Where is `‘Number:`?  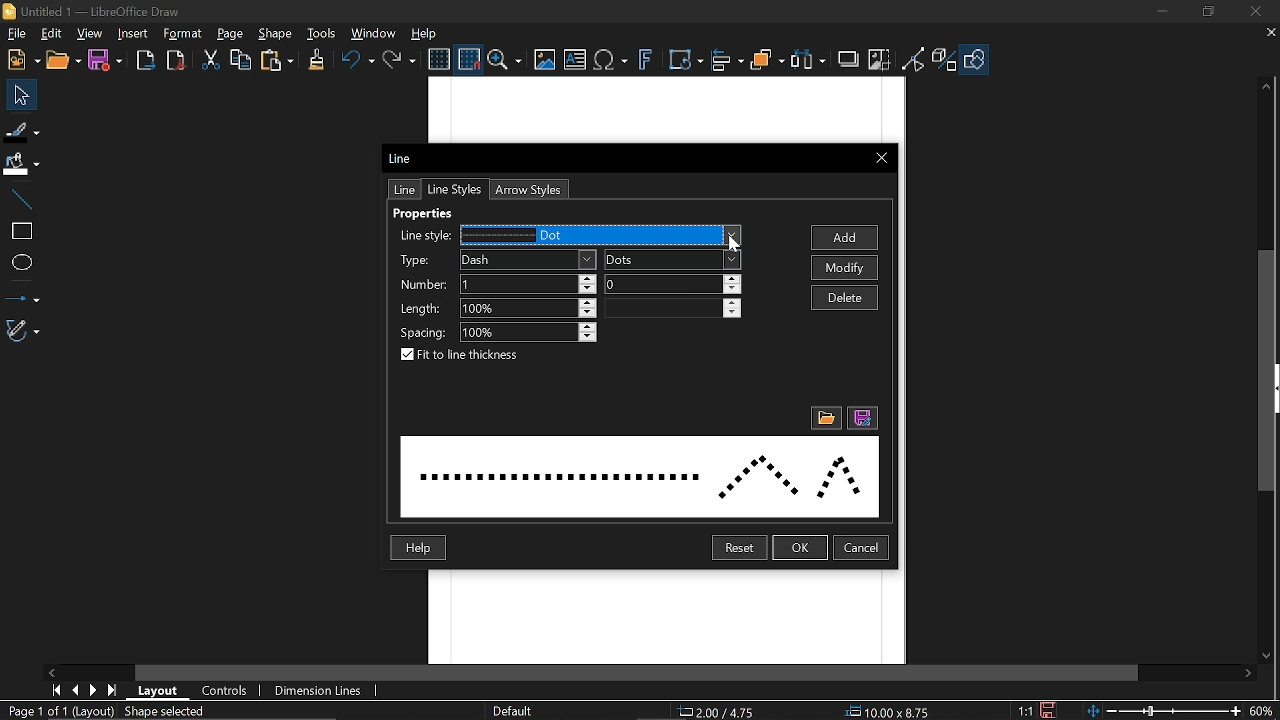 ‘Number: is located at coordinates (420, 285).